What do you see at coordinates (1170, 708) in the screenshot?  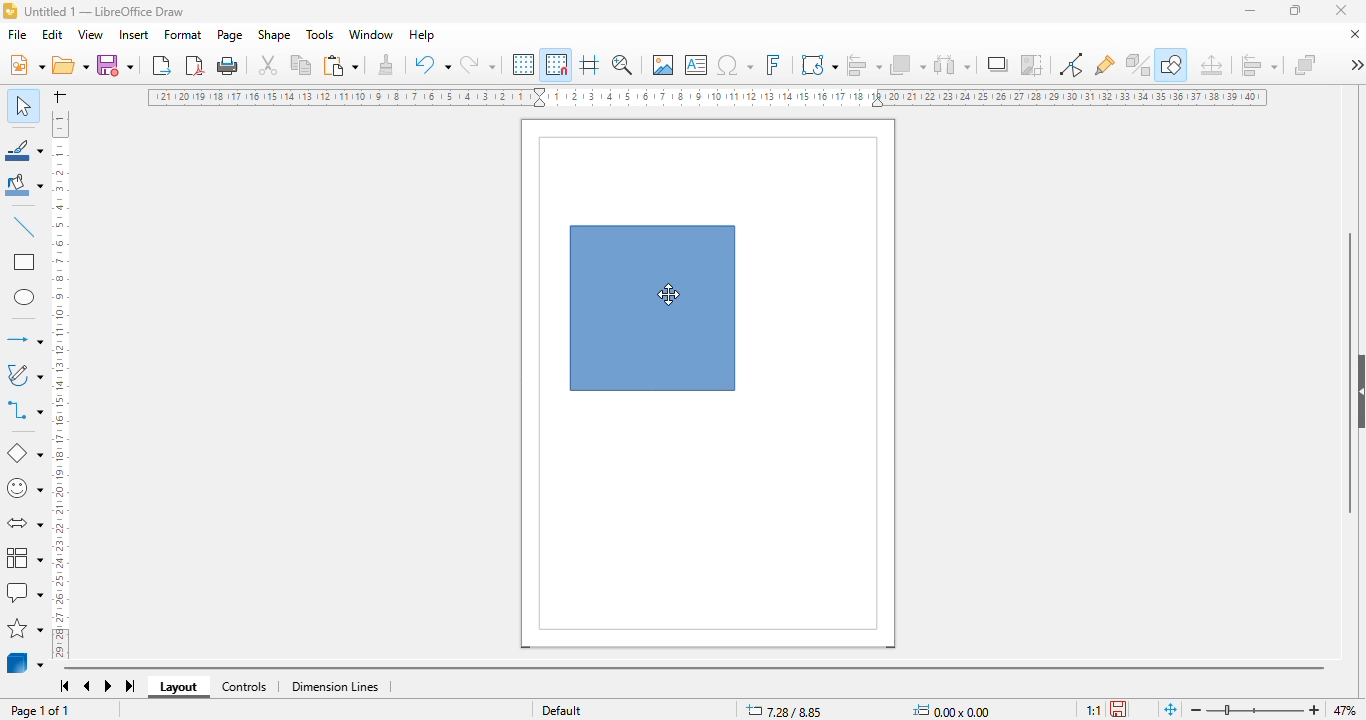 I see `fit page to current window` at bounding box center [1170, 708].